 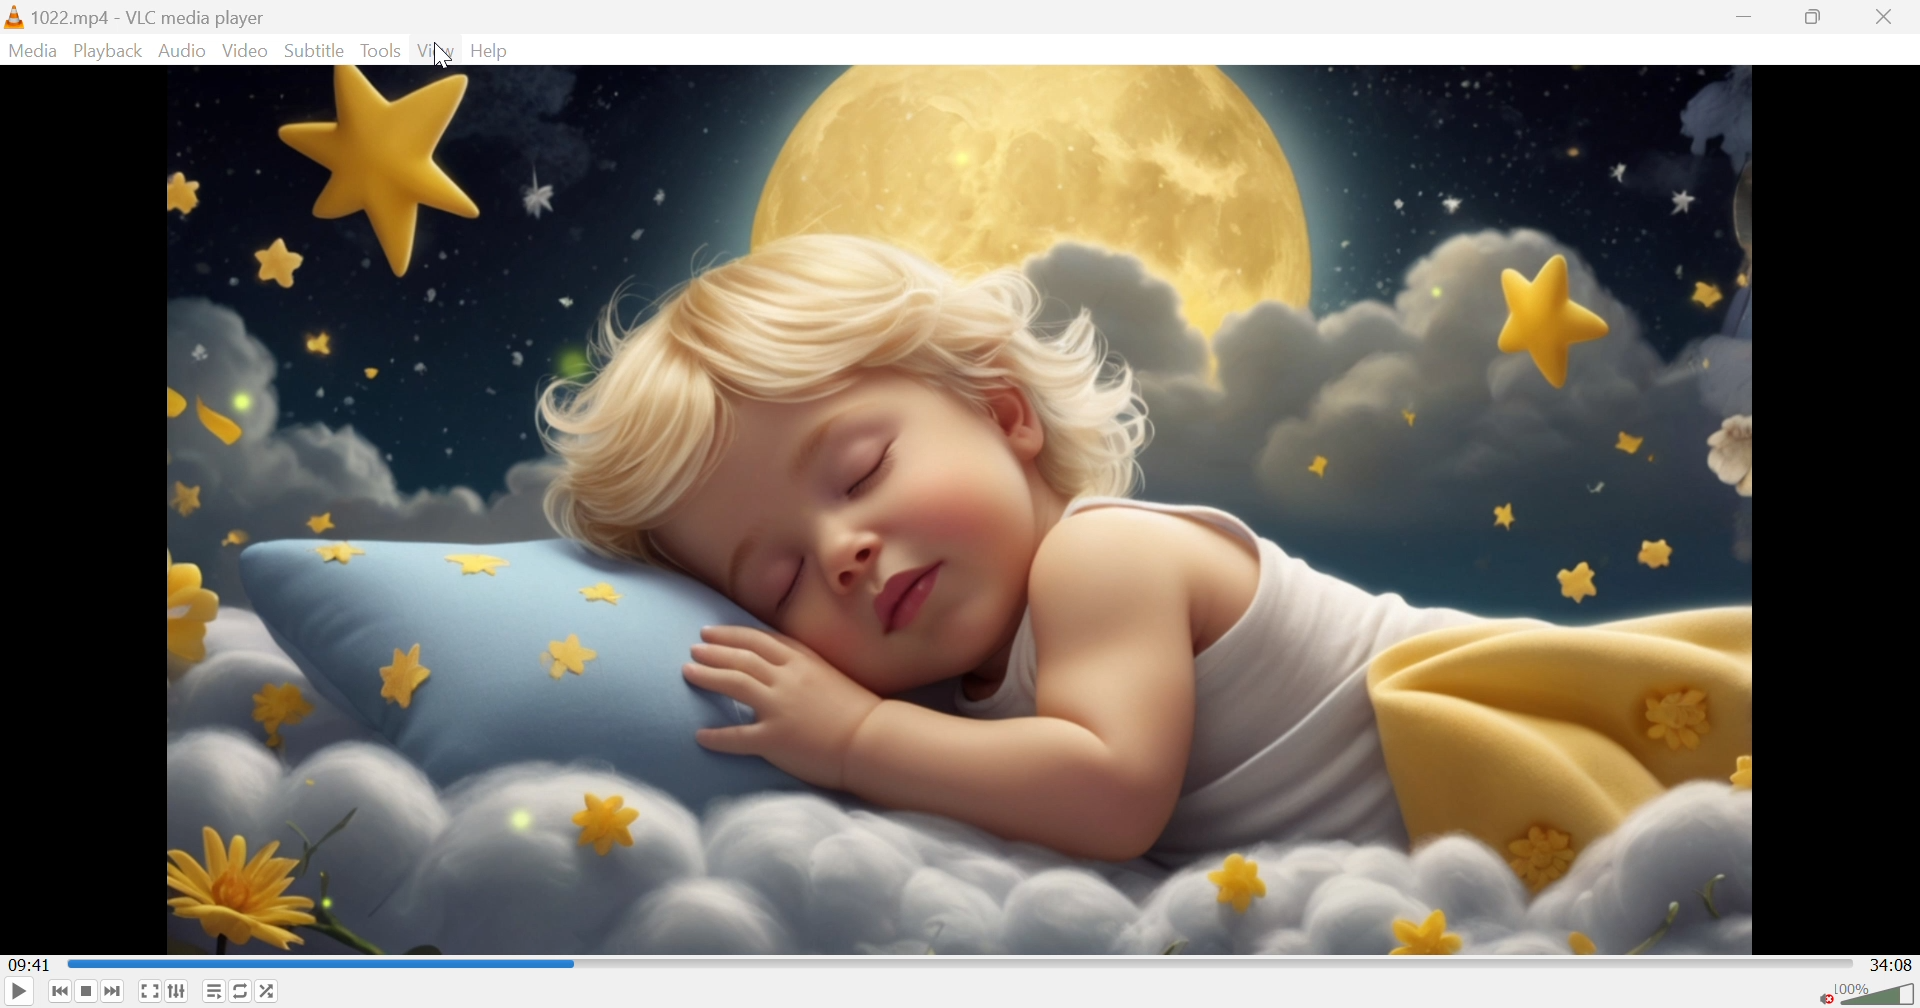 What do you see at coordinates (30, 961) in the screenshot?
I see `09:41` at bounding box center [30, 961].